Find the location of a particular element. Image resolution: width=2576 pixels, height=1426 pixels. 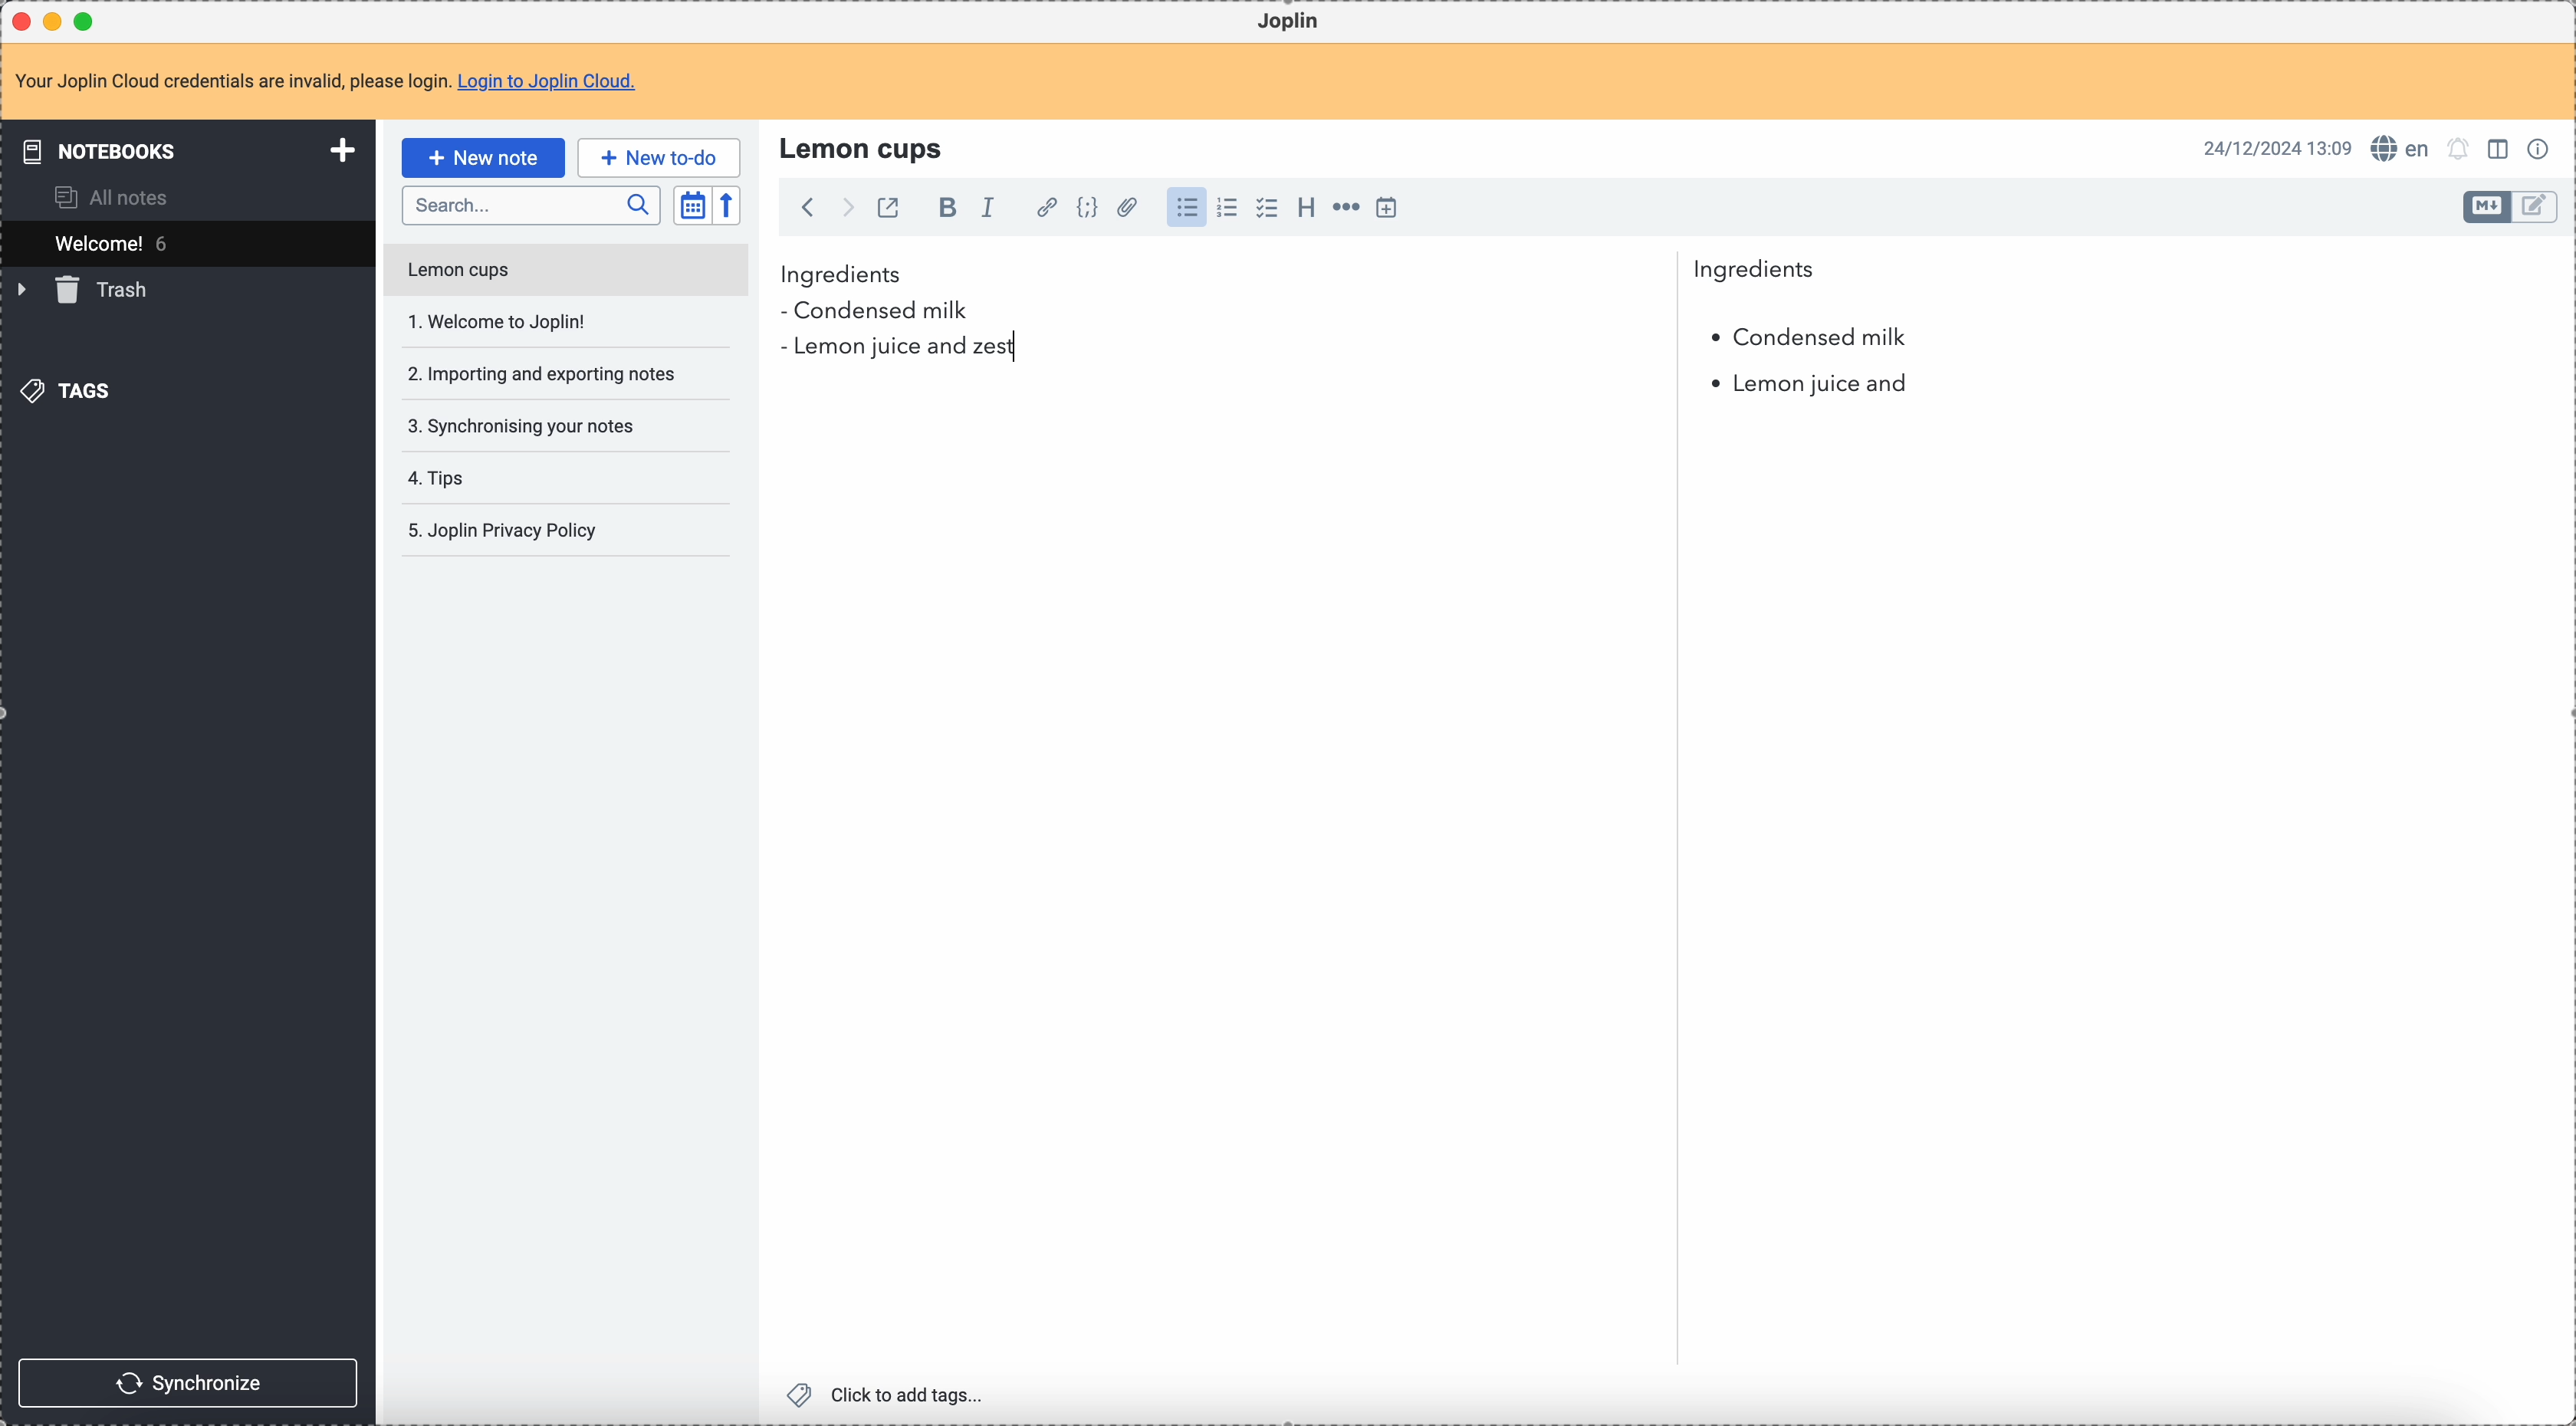

code is located at coordinates (1087, 209).